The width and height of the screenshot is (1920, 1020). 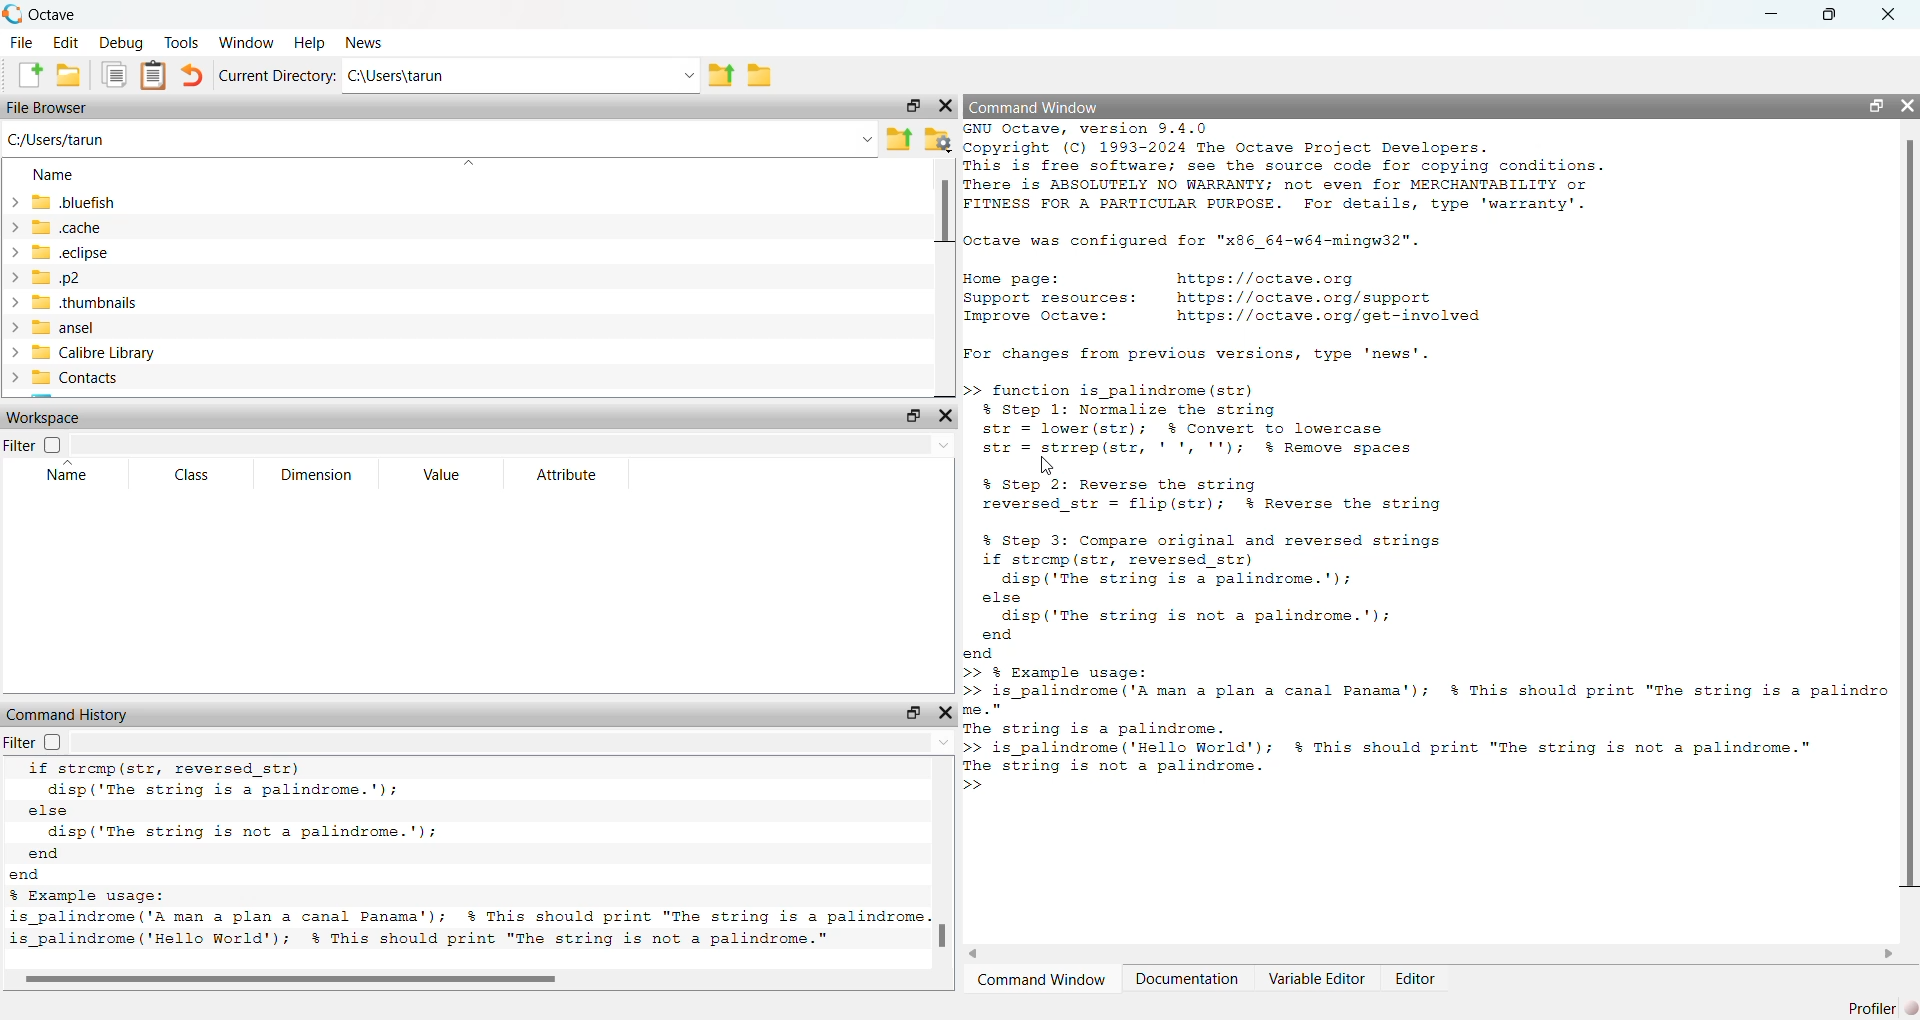 What do you see at coordinates (162, 382) in the screenshot?
I see `contacts` at bounding box center [162, 382].